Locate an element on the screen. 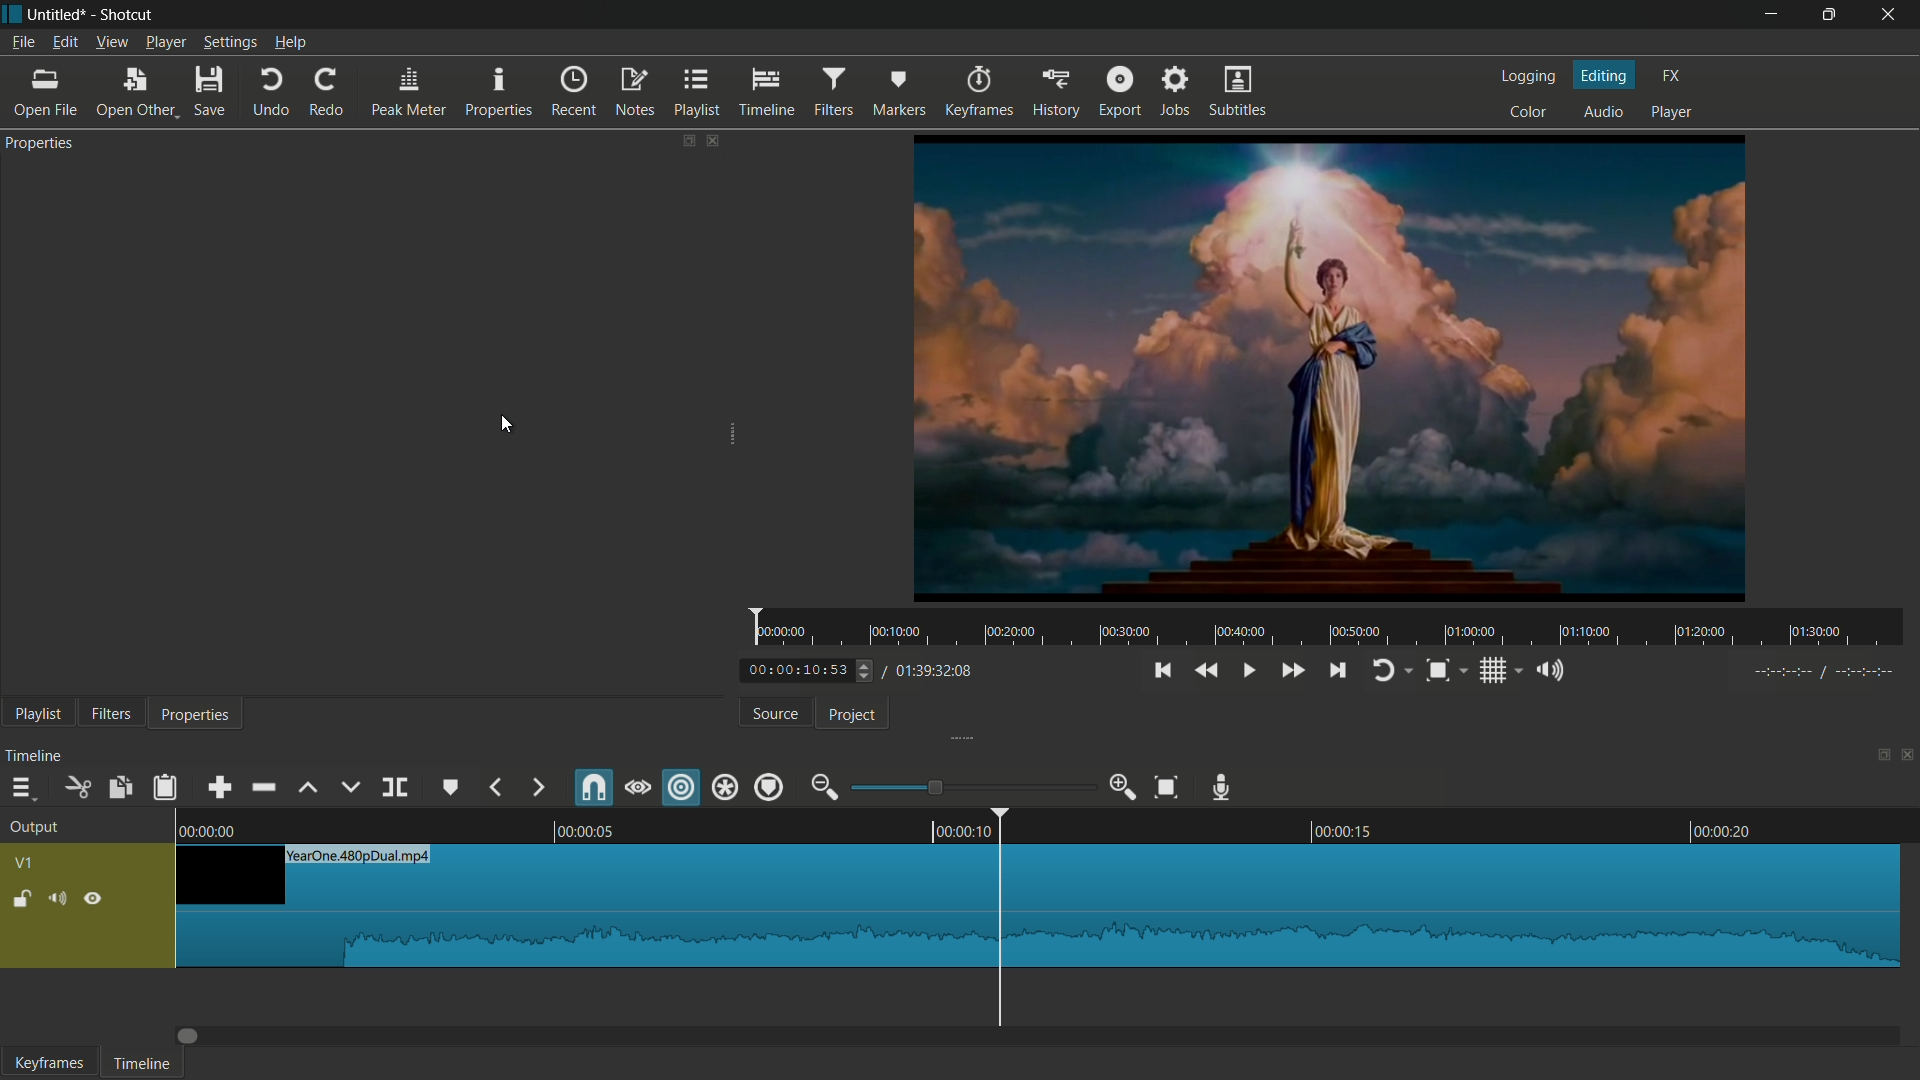  close timeline is located at coordinates (1908, 756).